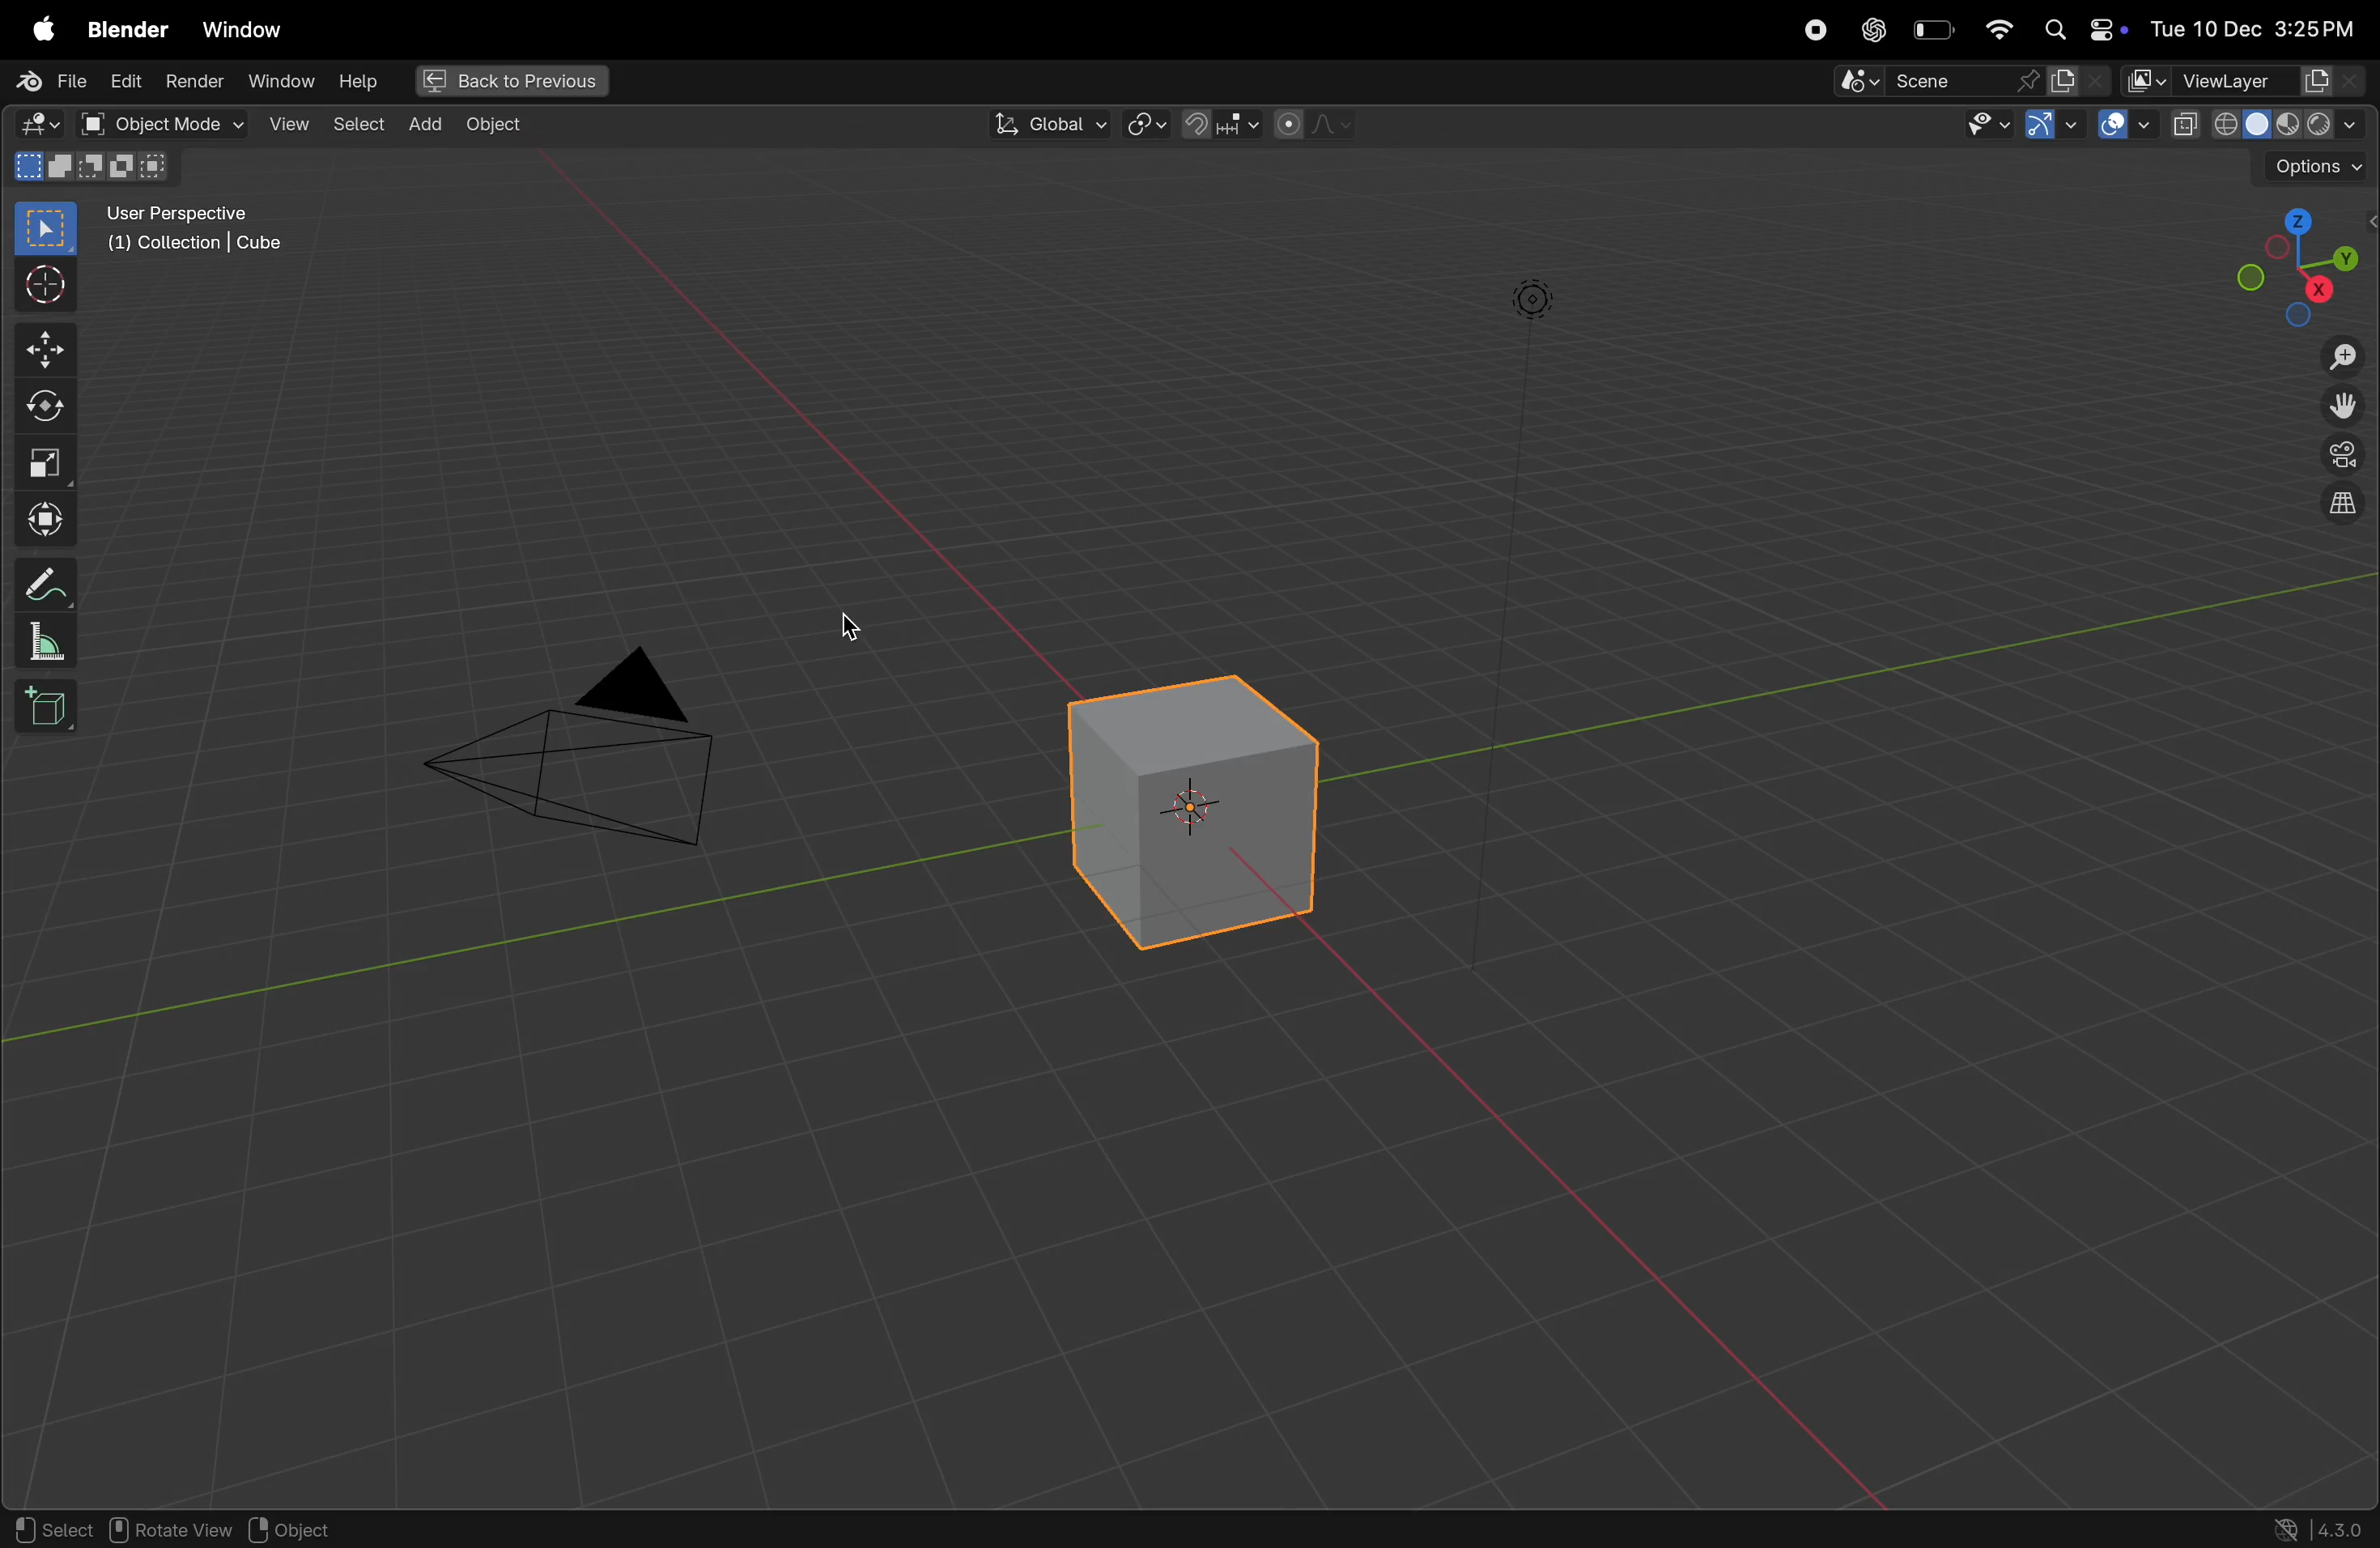  What do you see at coordinates (286, 121) in the screenshot?
I see `View` at bounding box center [286, 121].